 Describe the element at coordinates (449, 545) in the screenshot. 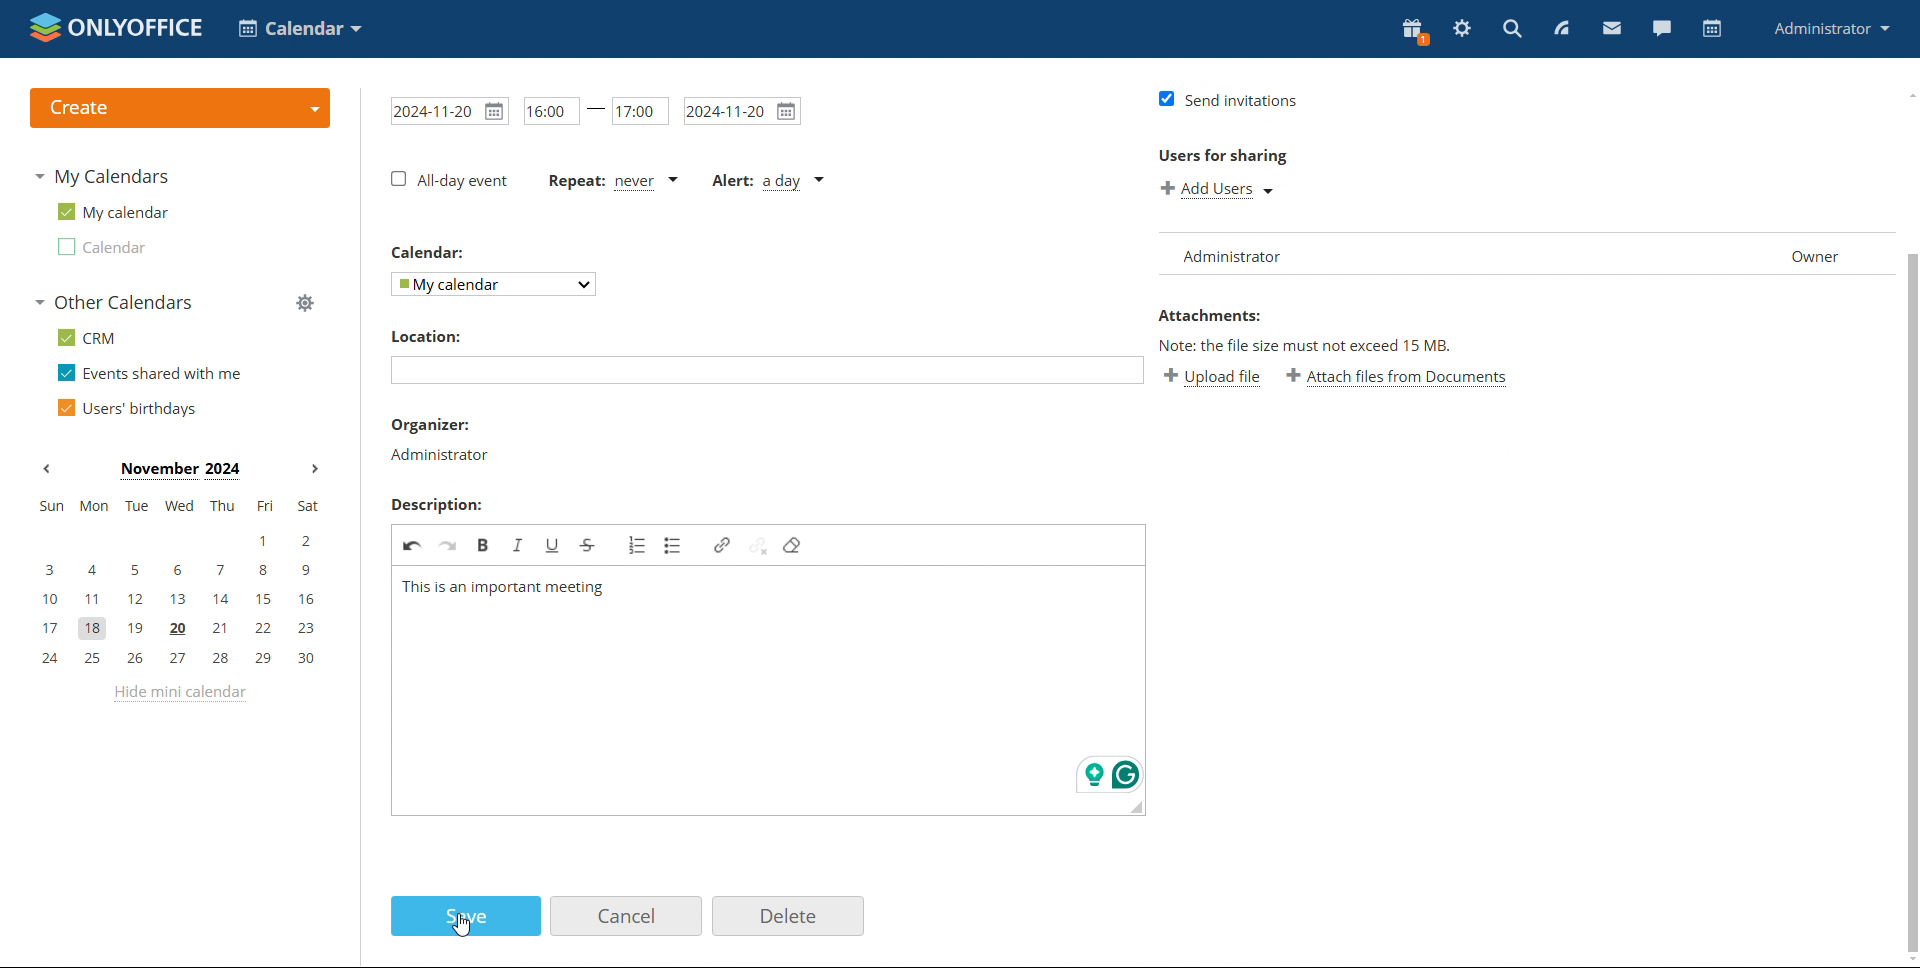

I see `redo` at that location.